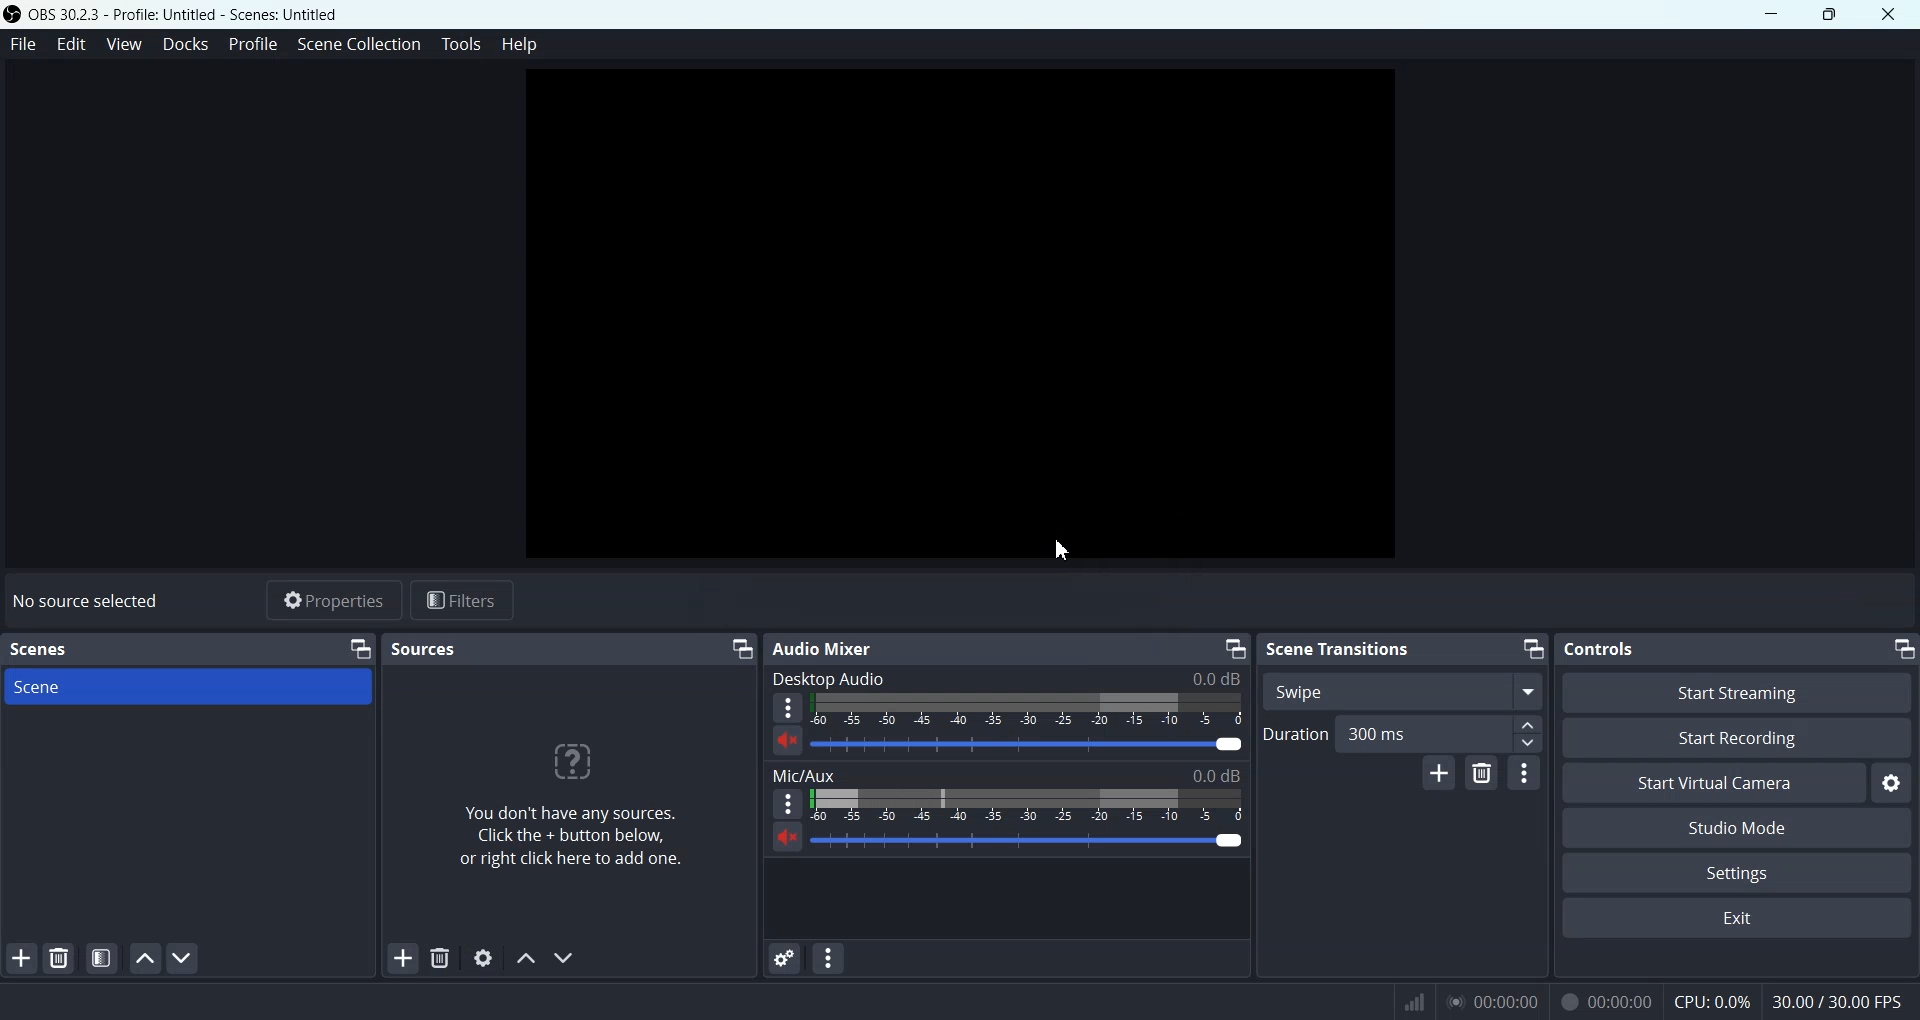 The image size is (1920, 1020). What do you see at coordinates (1440, 732) in the screenshot?
I see `300 ms` at bounding box center [1440, 732].